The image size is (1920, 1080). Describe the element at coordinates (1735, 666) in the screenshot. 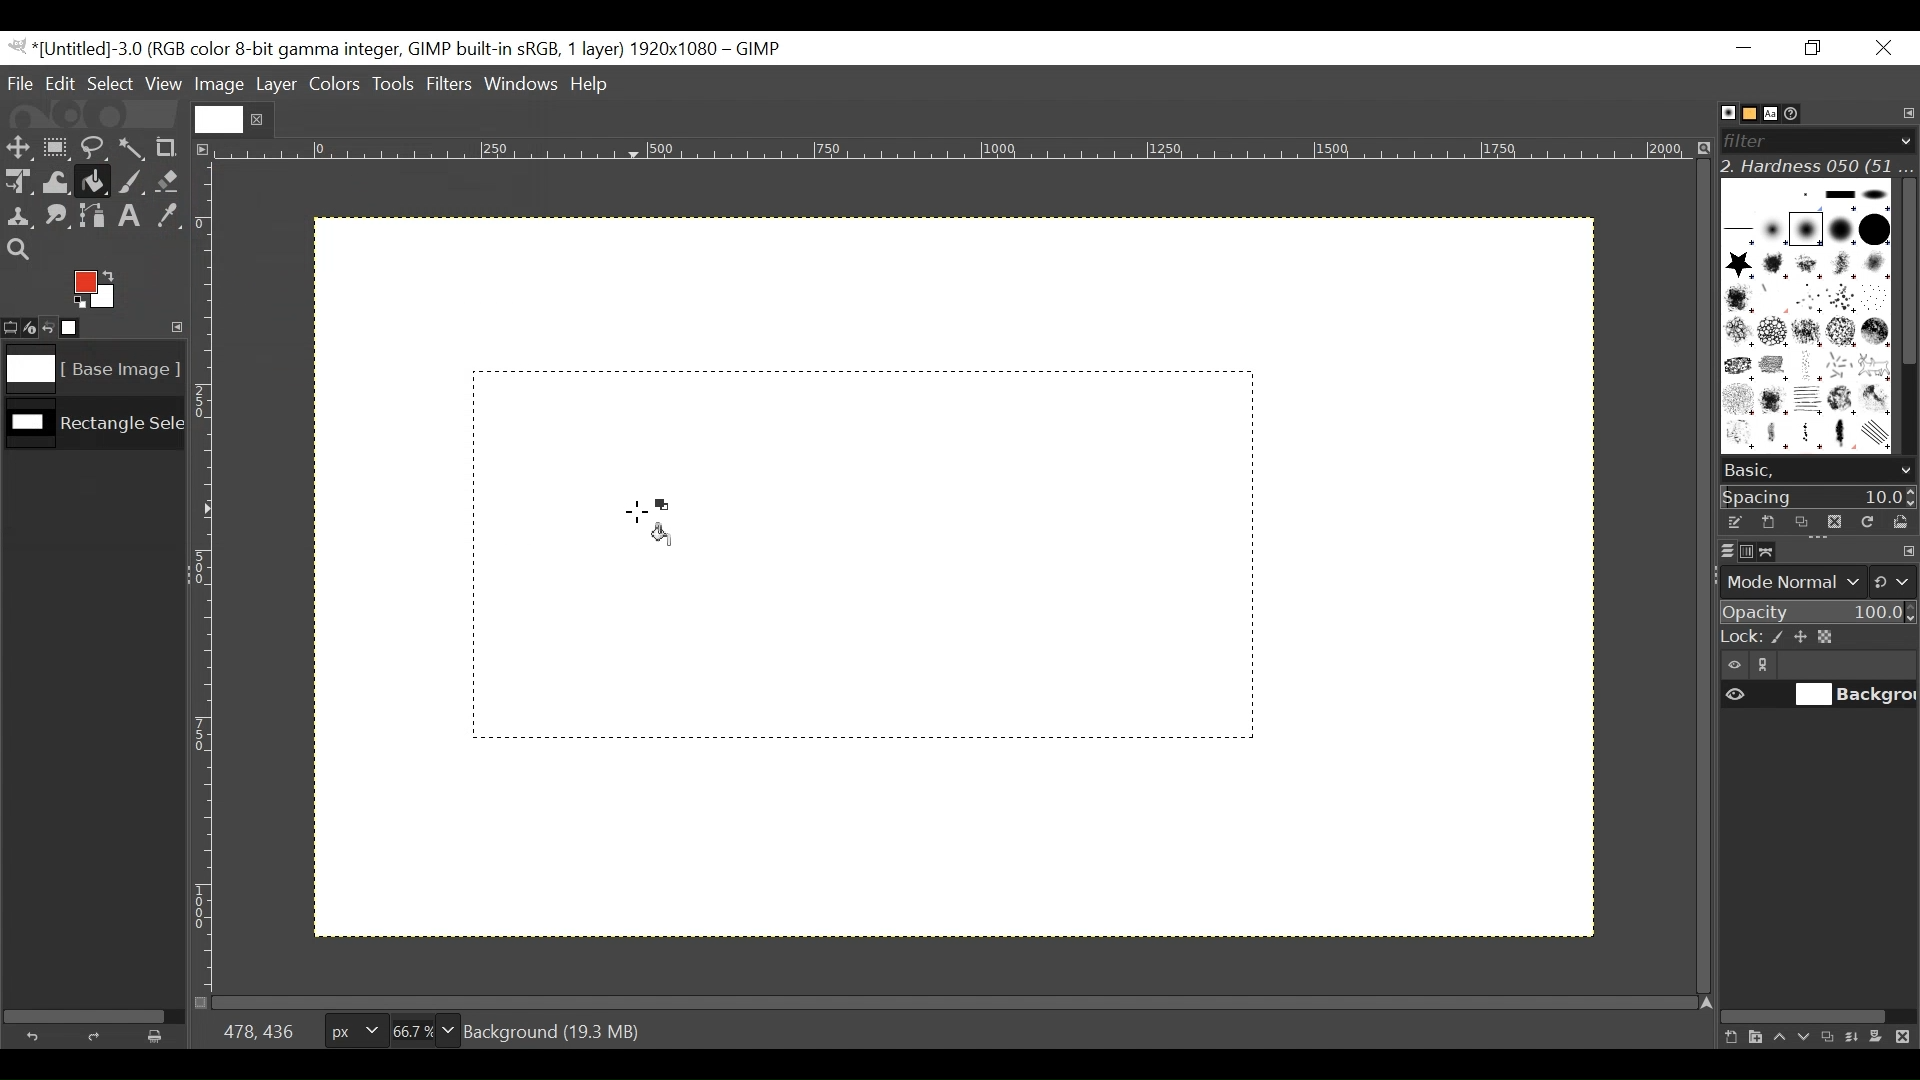

I see `Item visibility` at that location.